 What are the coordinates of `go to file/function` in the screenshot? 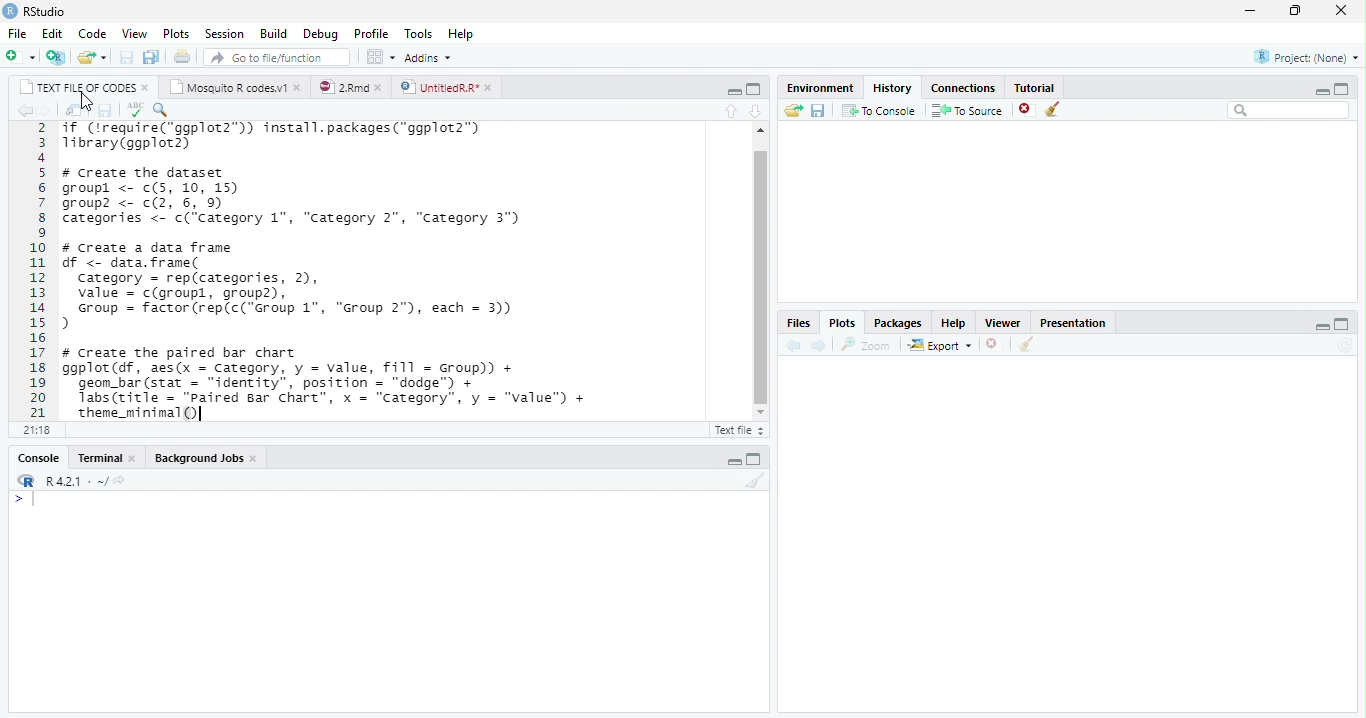 It's located at (277, 58).